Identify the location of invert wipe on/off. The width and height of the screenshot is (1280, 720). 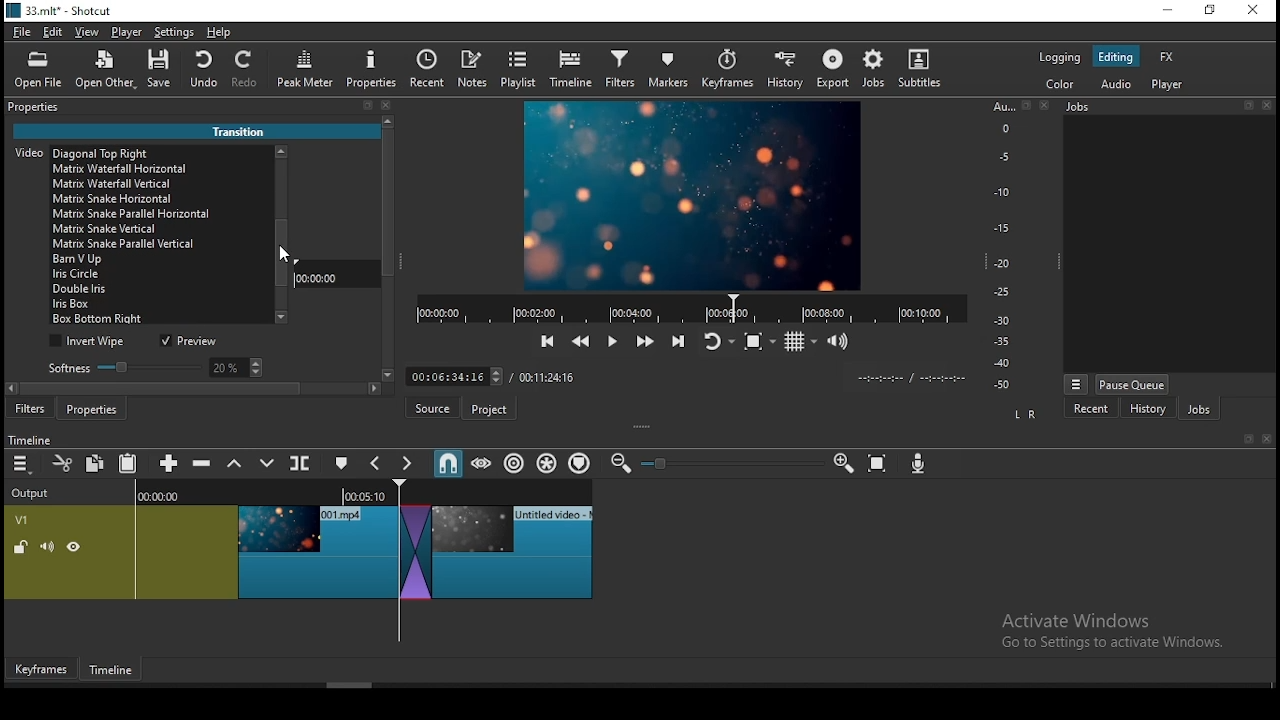
(90, 342).